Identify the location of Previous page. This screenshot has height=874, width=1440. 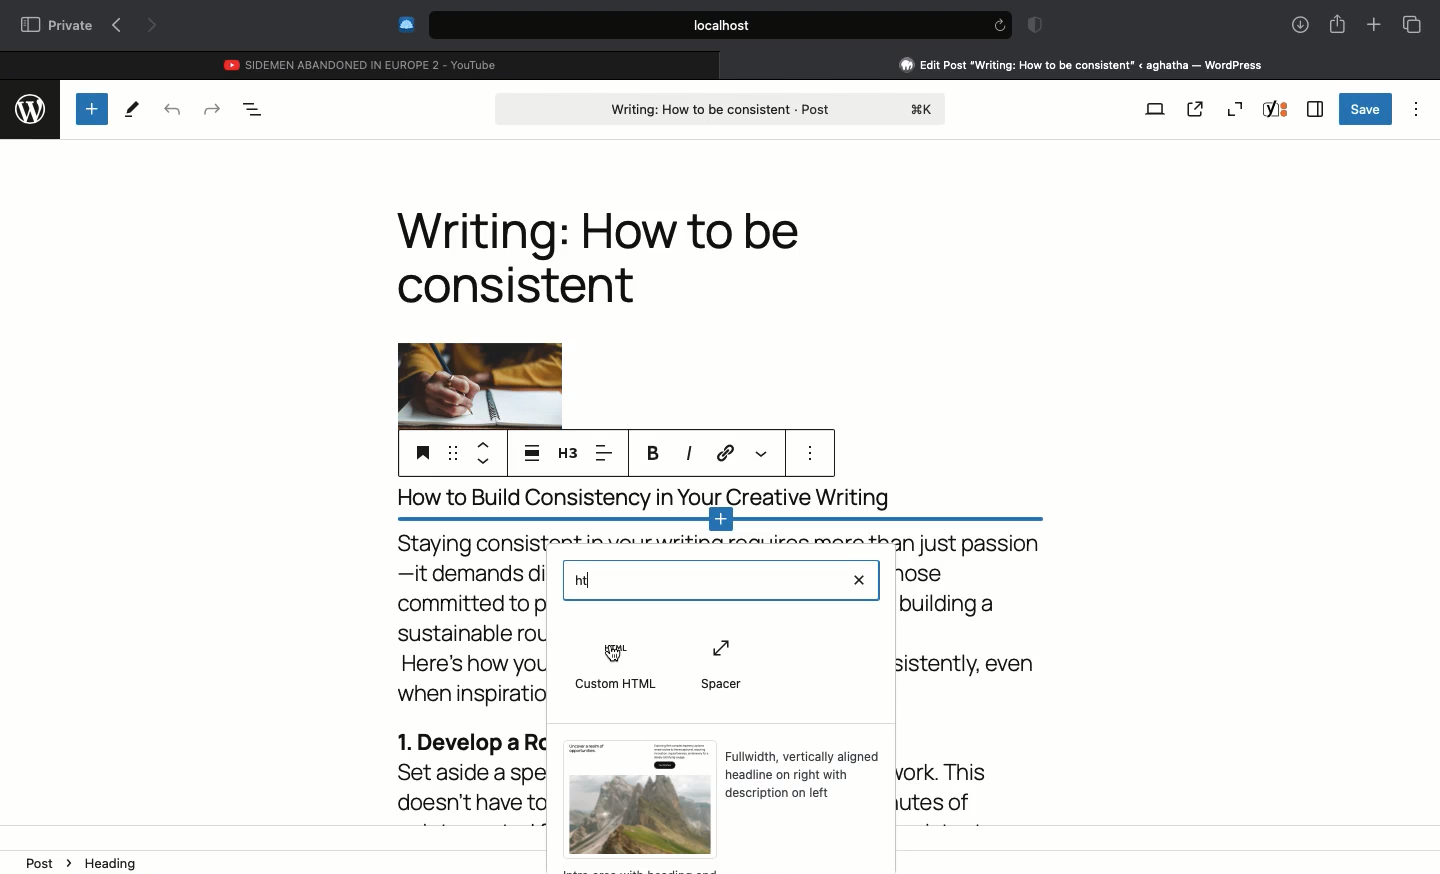
(116, 26).